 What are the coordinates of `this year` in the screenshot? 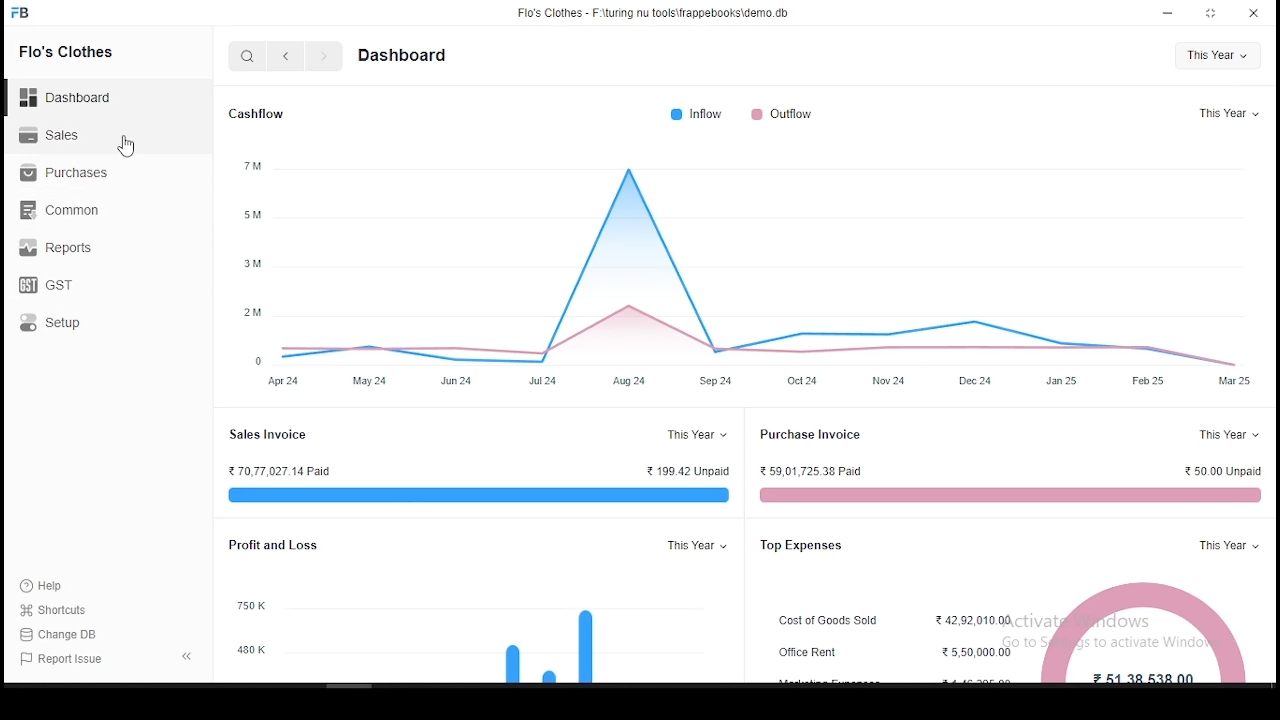 It's located at (1226, 435).